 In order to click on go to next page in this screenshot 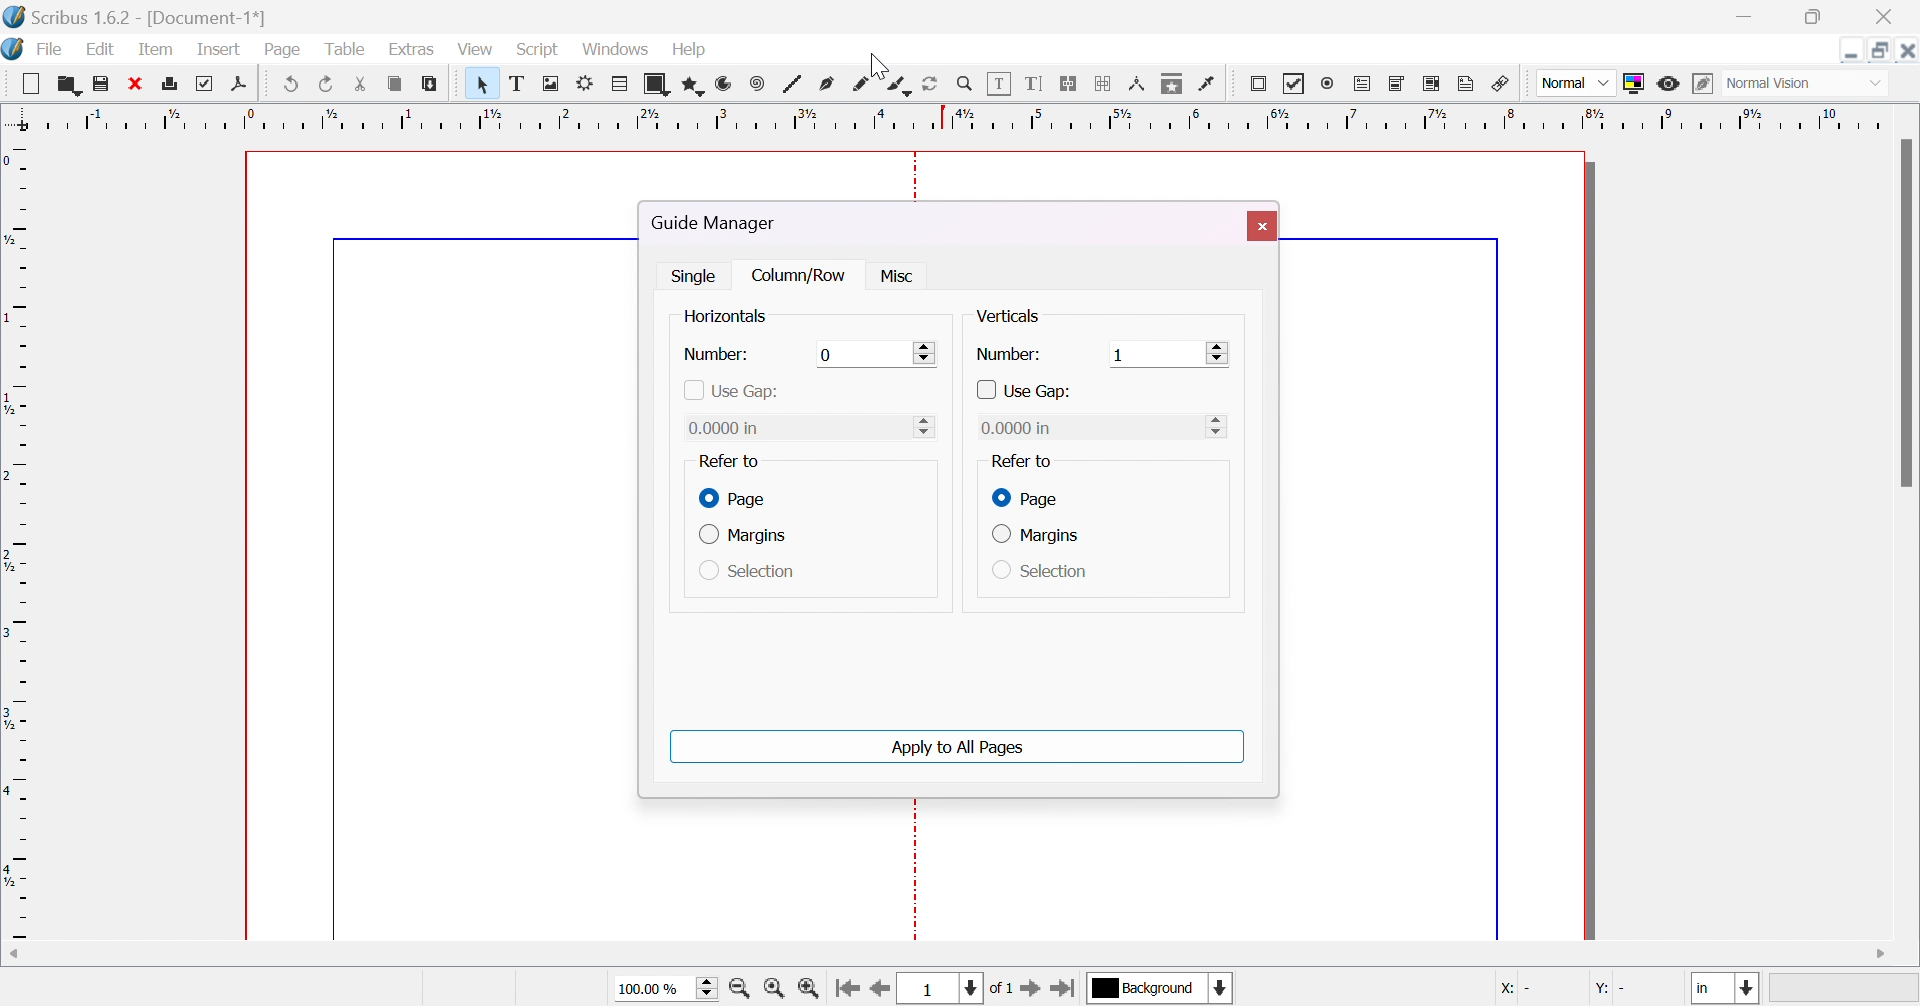, I will do `click(1031, 989)`.